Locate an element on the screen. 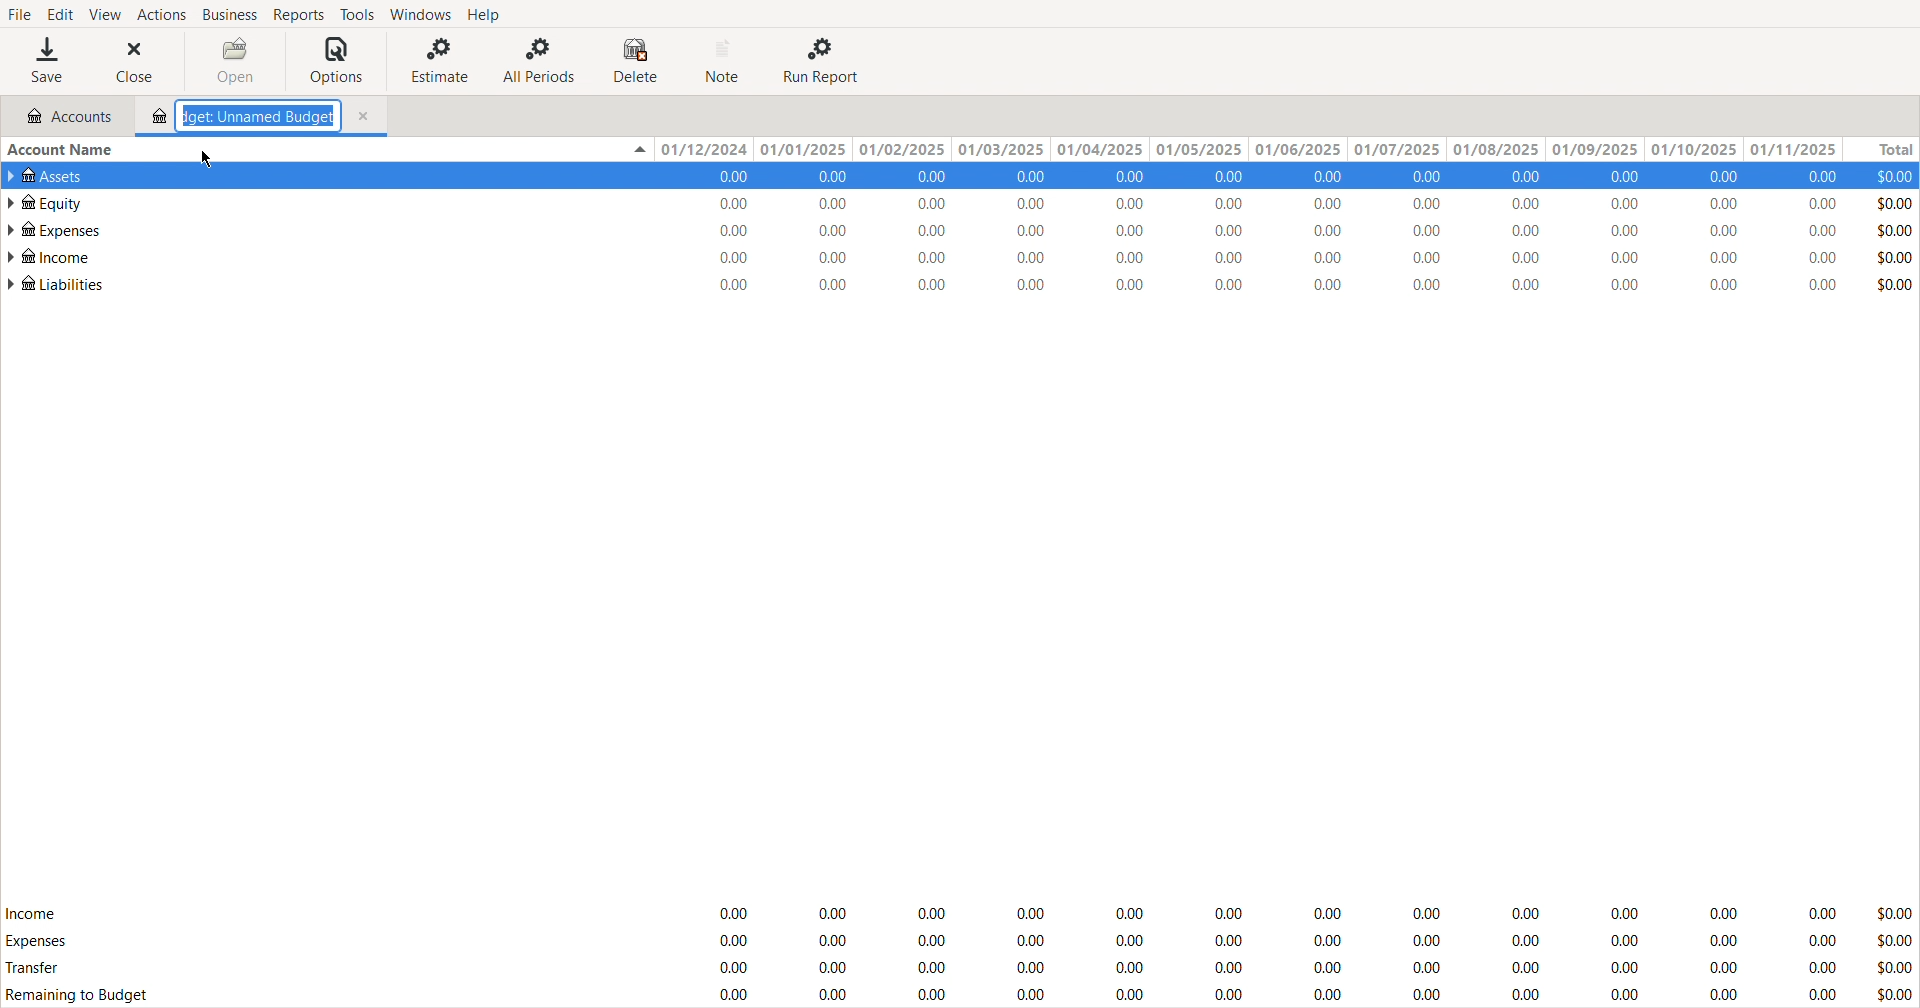 The width and height of the screenshot is (1920, 1008). Assets is located at coordinates (52, 172).